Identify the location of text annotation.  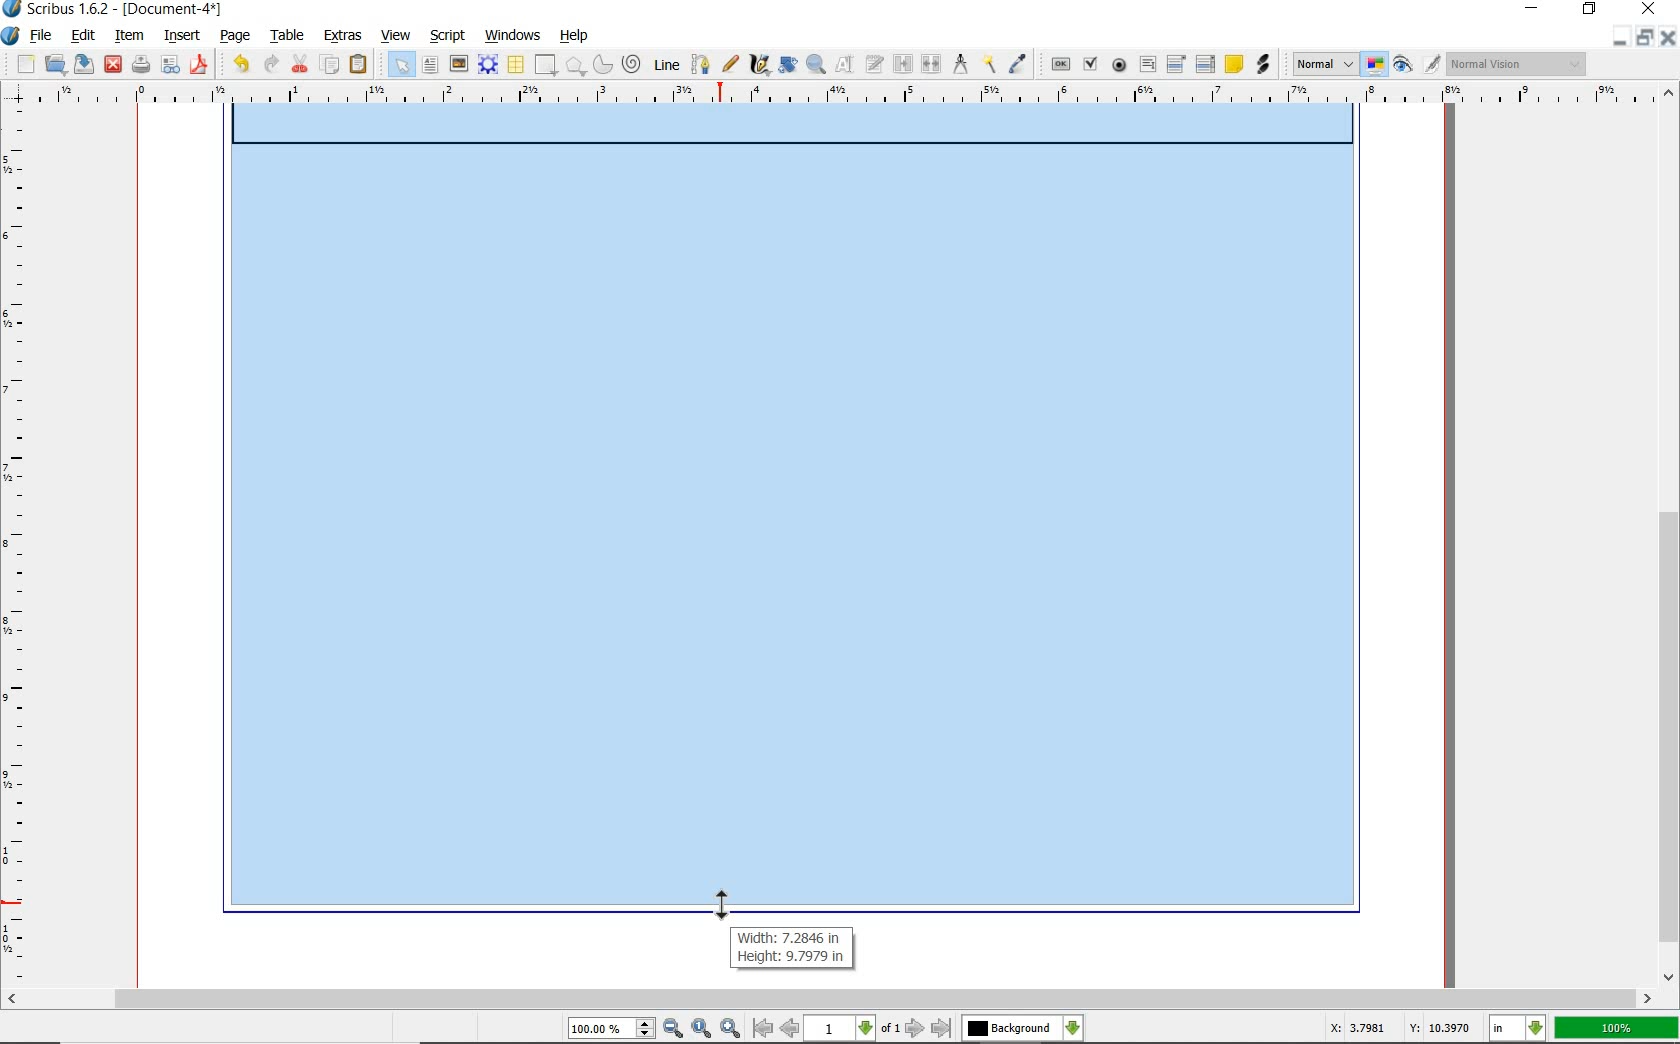
(1234, 64).